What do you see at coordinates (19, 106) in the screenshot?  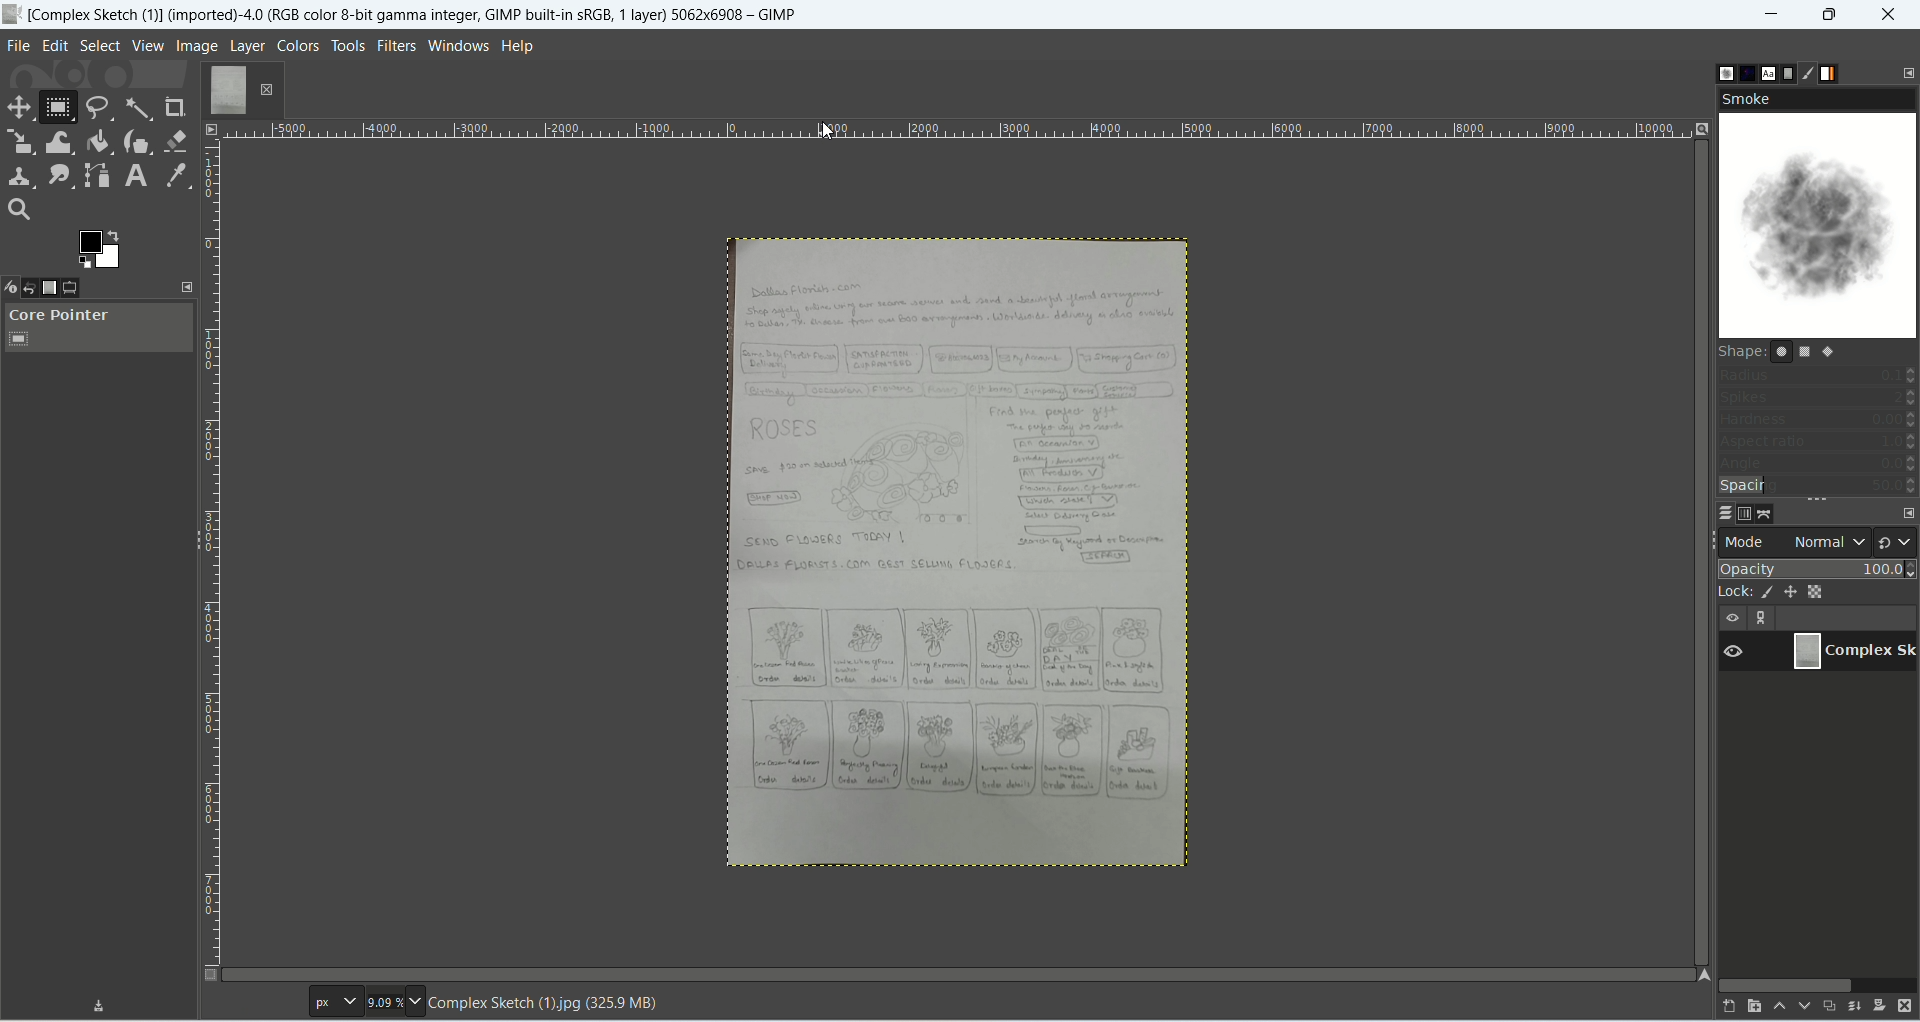 I see `move tool` at bounding box center [19, 106].